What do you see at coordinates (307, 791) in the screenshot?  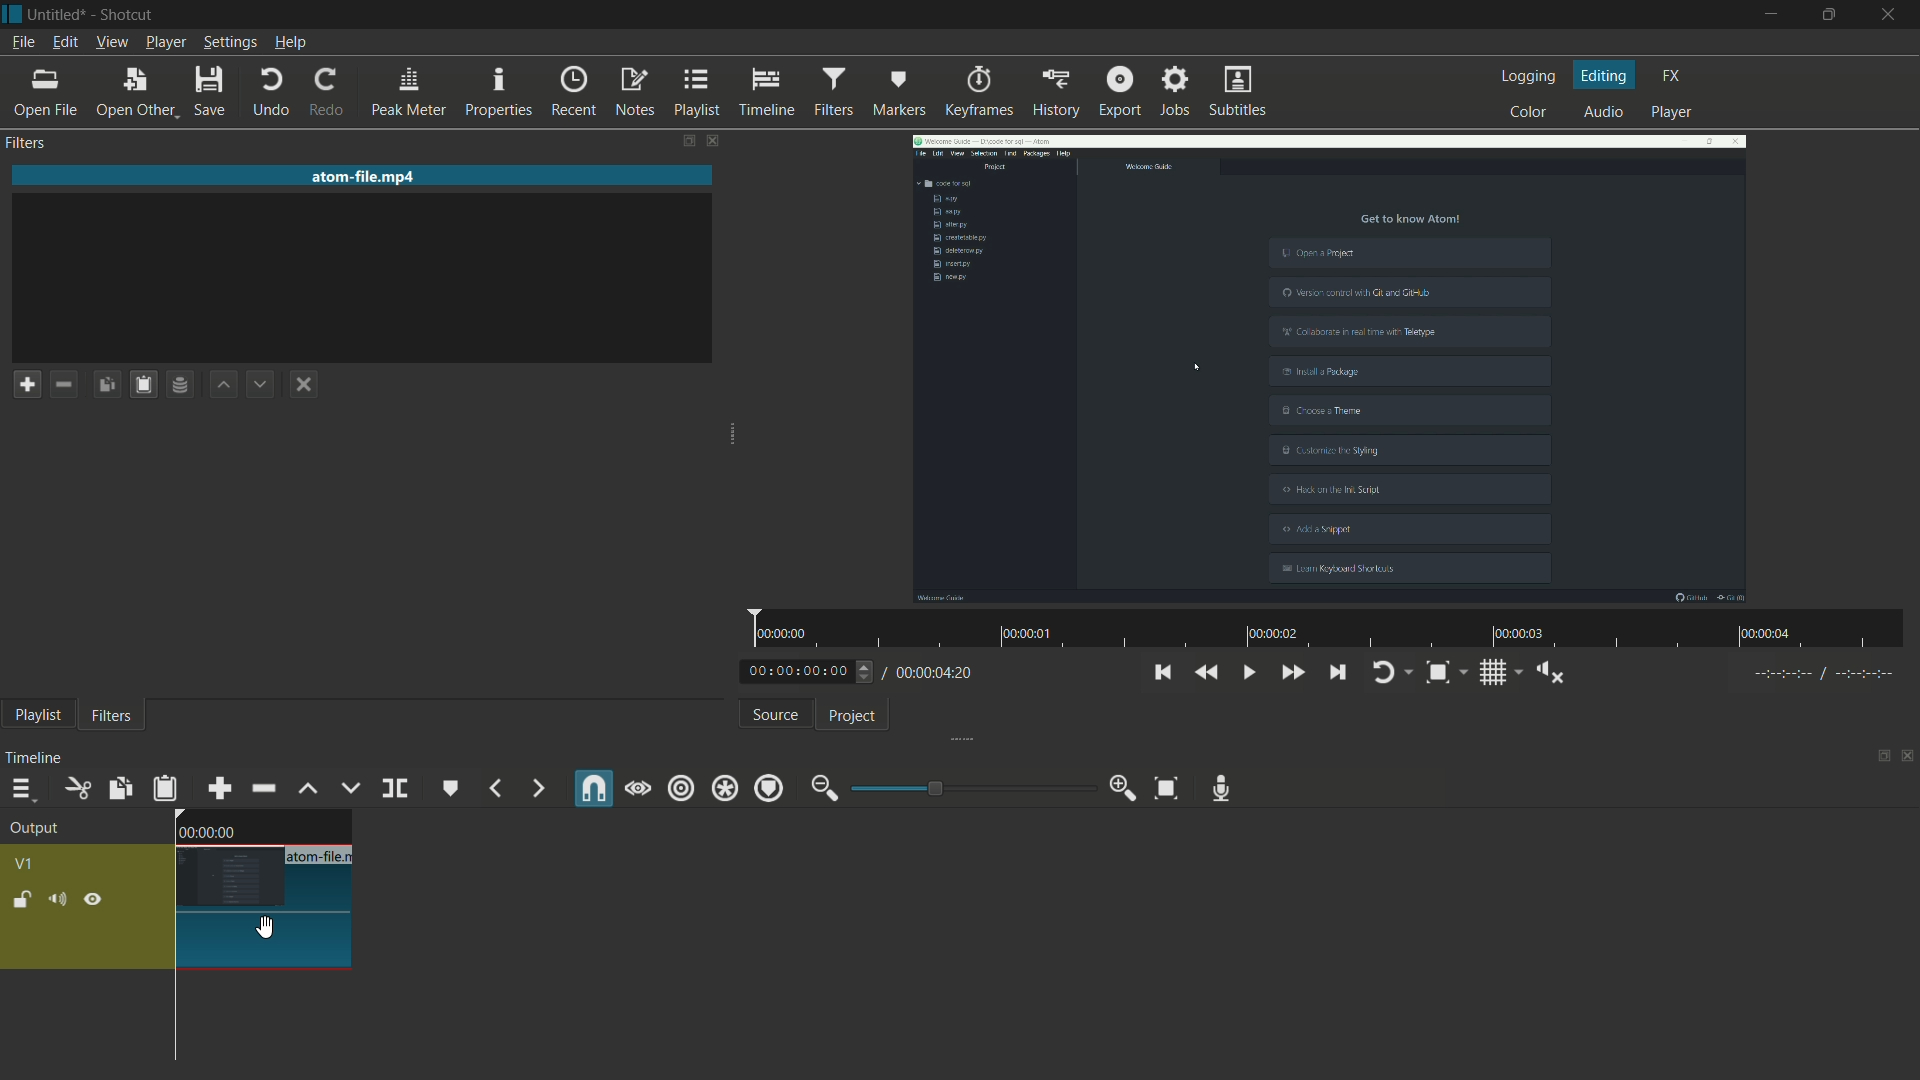 I see `move filter up` at bounding box center [307, 791].